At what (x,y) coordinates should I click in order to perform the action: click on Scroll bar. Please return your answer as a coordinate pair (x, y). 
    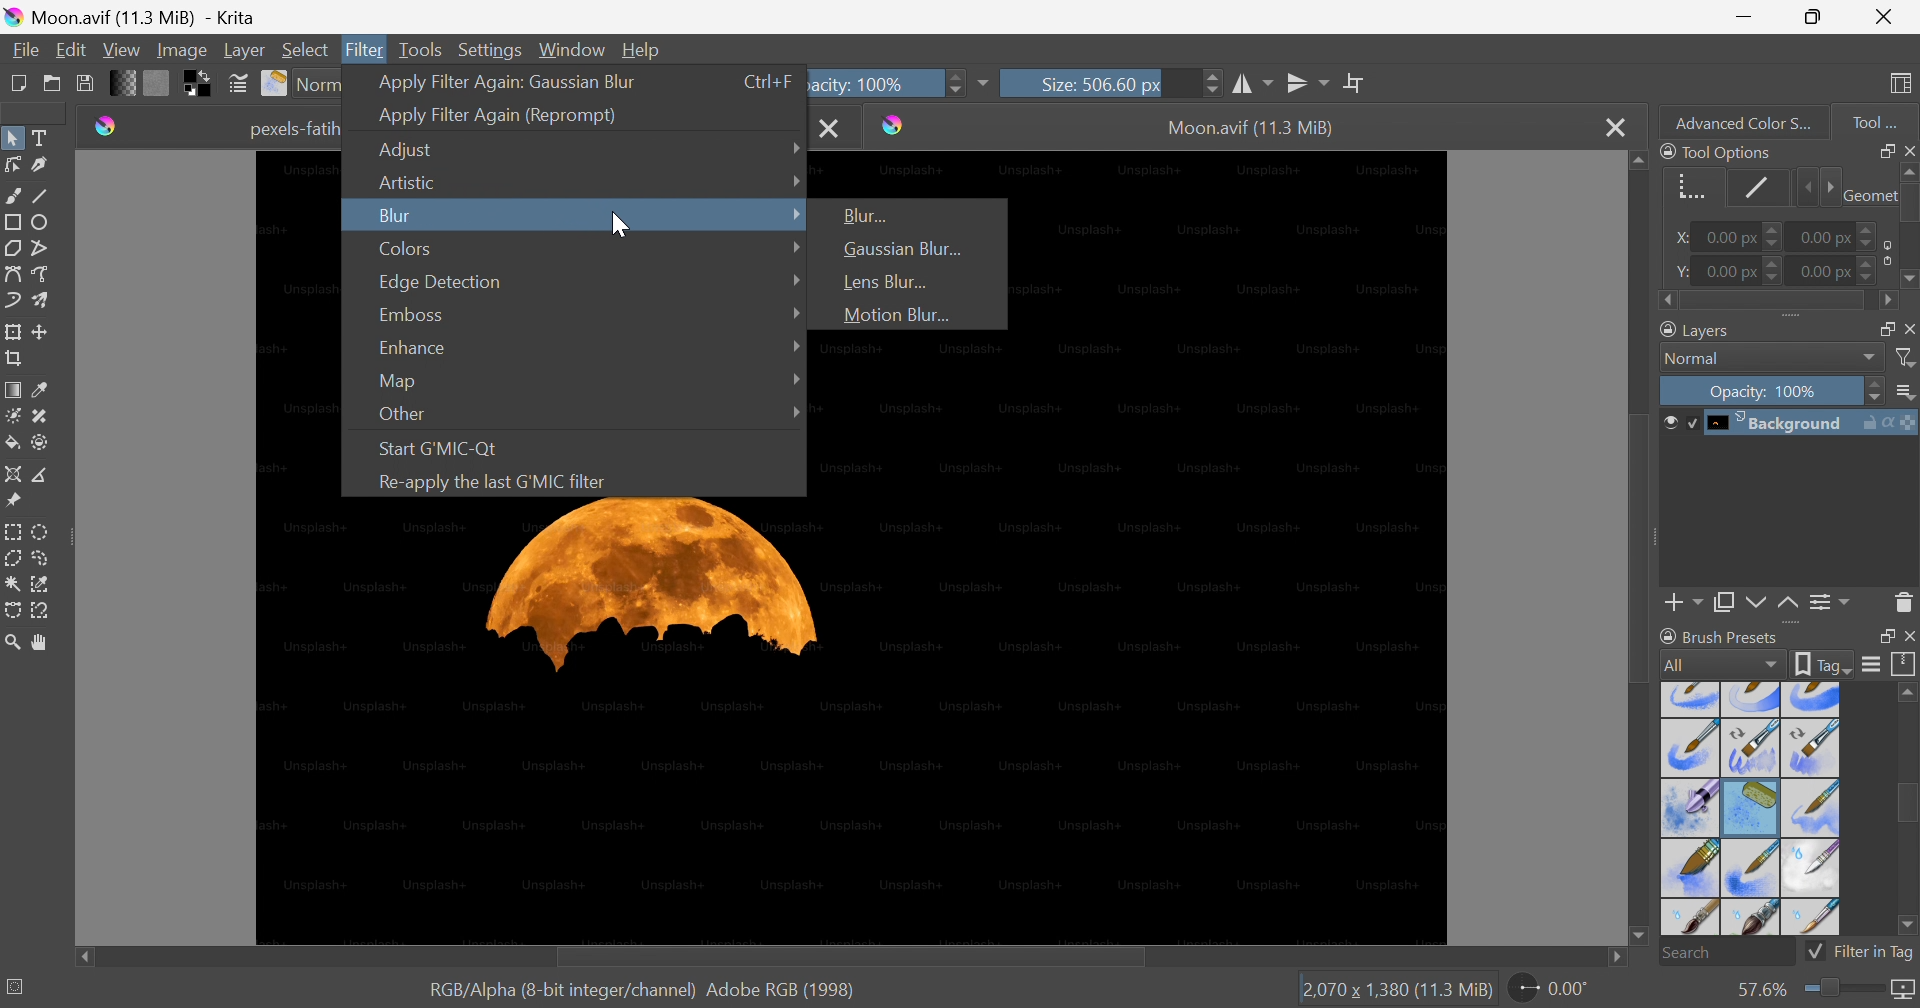
    Looking at the image, I should click on (1908, 803).